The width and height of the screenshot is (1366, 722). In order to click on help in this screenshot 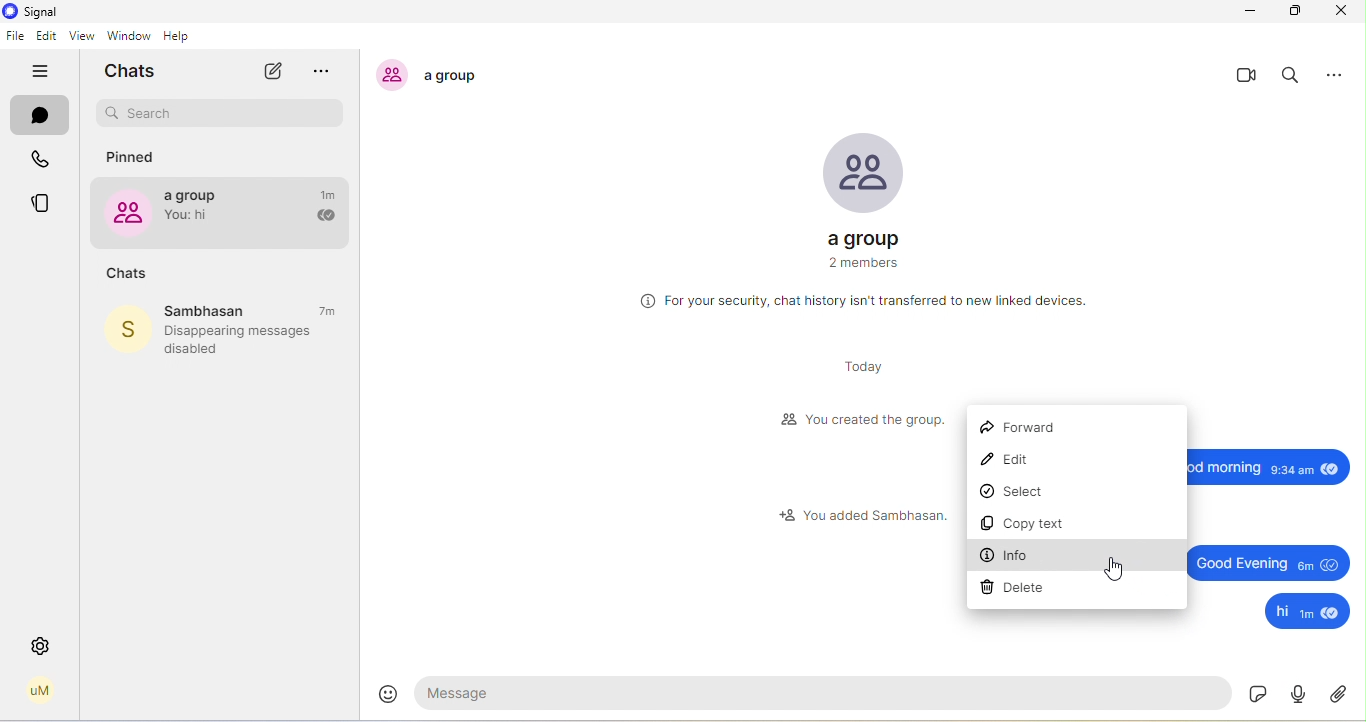, I will do `click(183, 36)`.